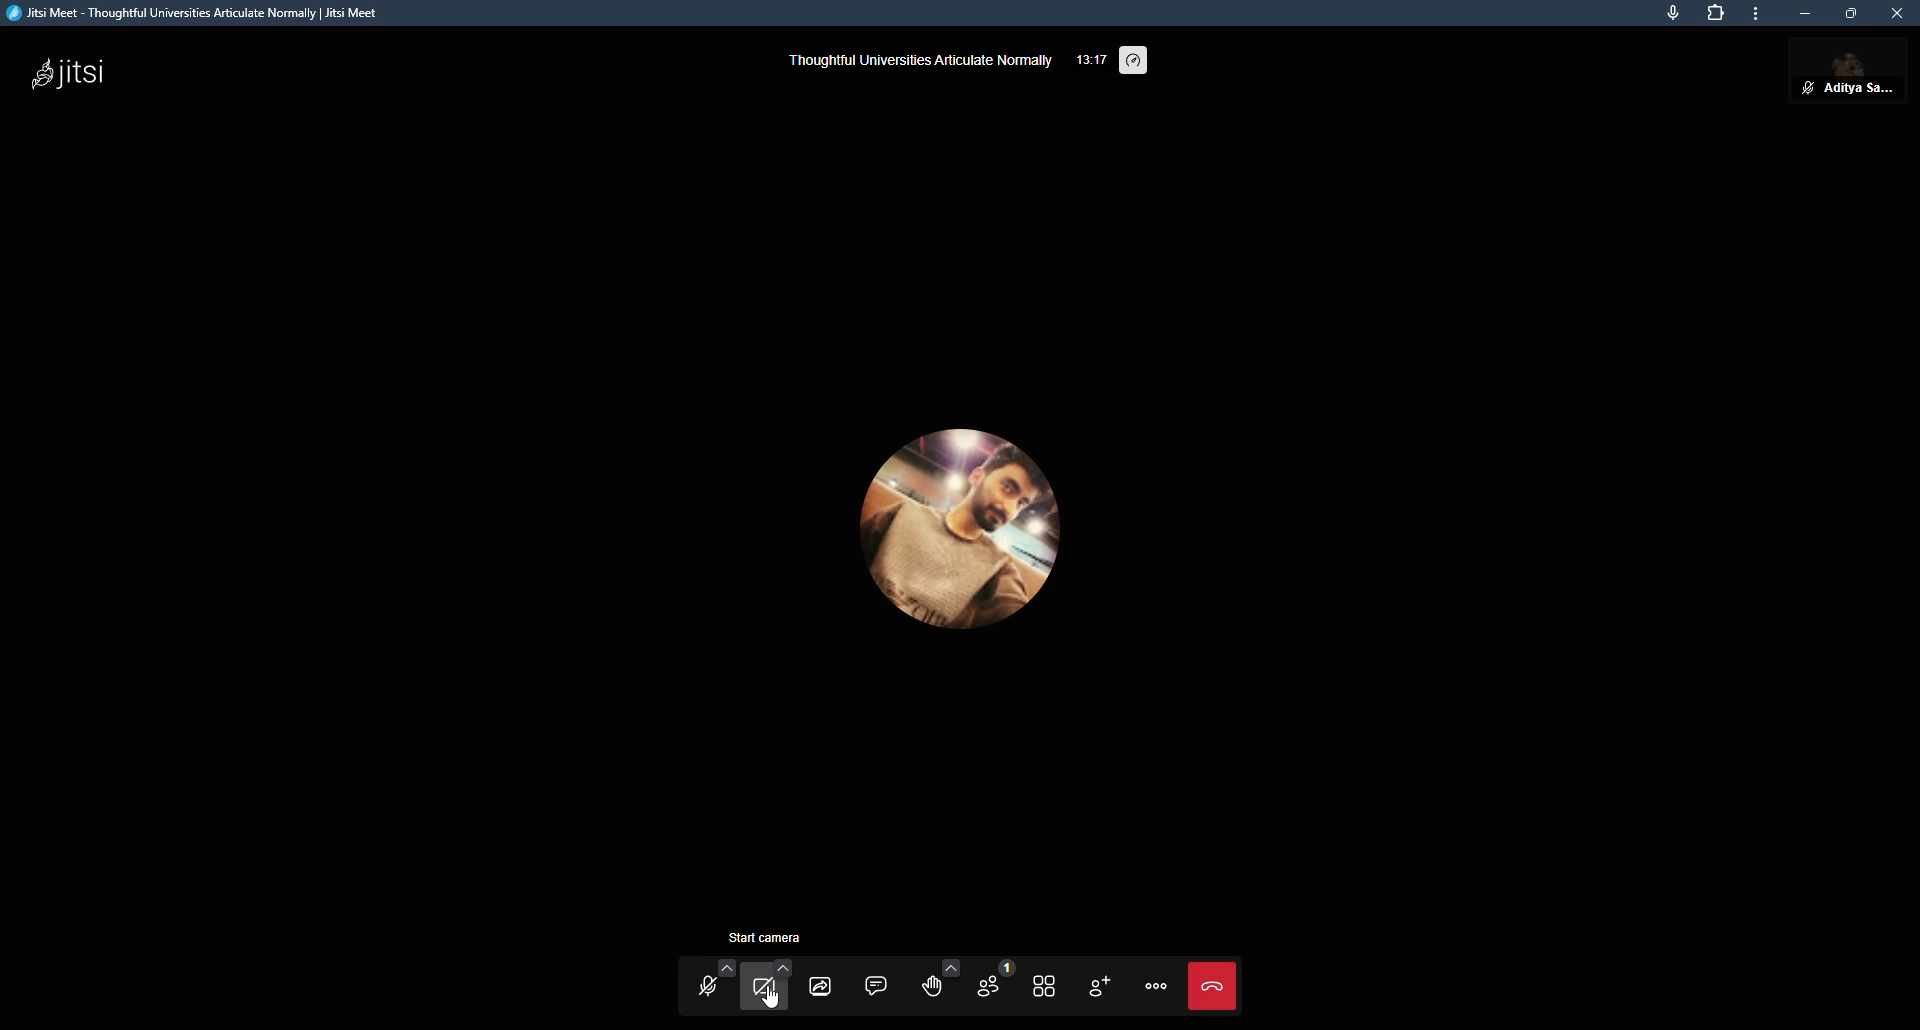 This screenshot has height=1030, width=1920. What do you see at coordinates (1850, 13) in the screenshot?
I see `maximize` at bounding box center [1850, 13].